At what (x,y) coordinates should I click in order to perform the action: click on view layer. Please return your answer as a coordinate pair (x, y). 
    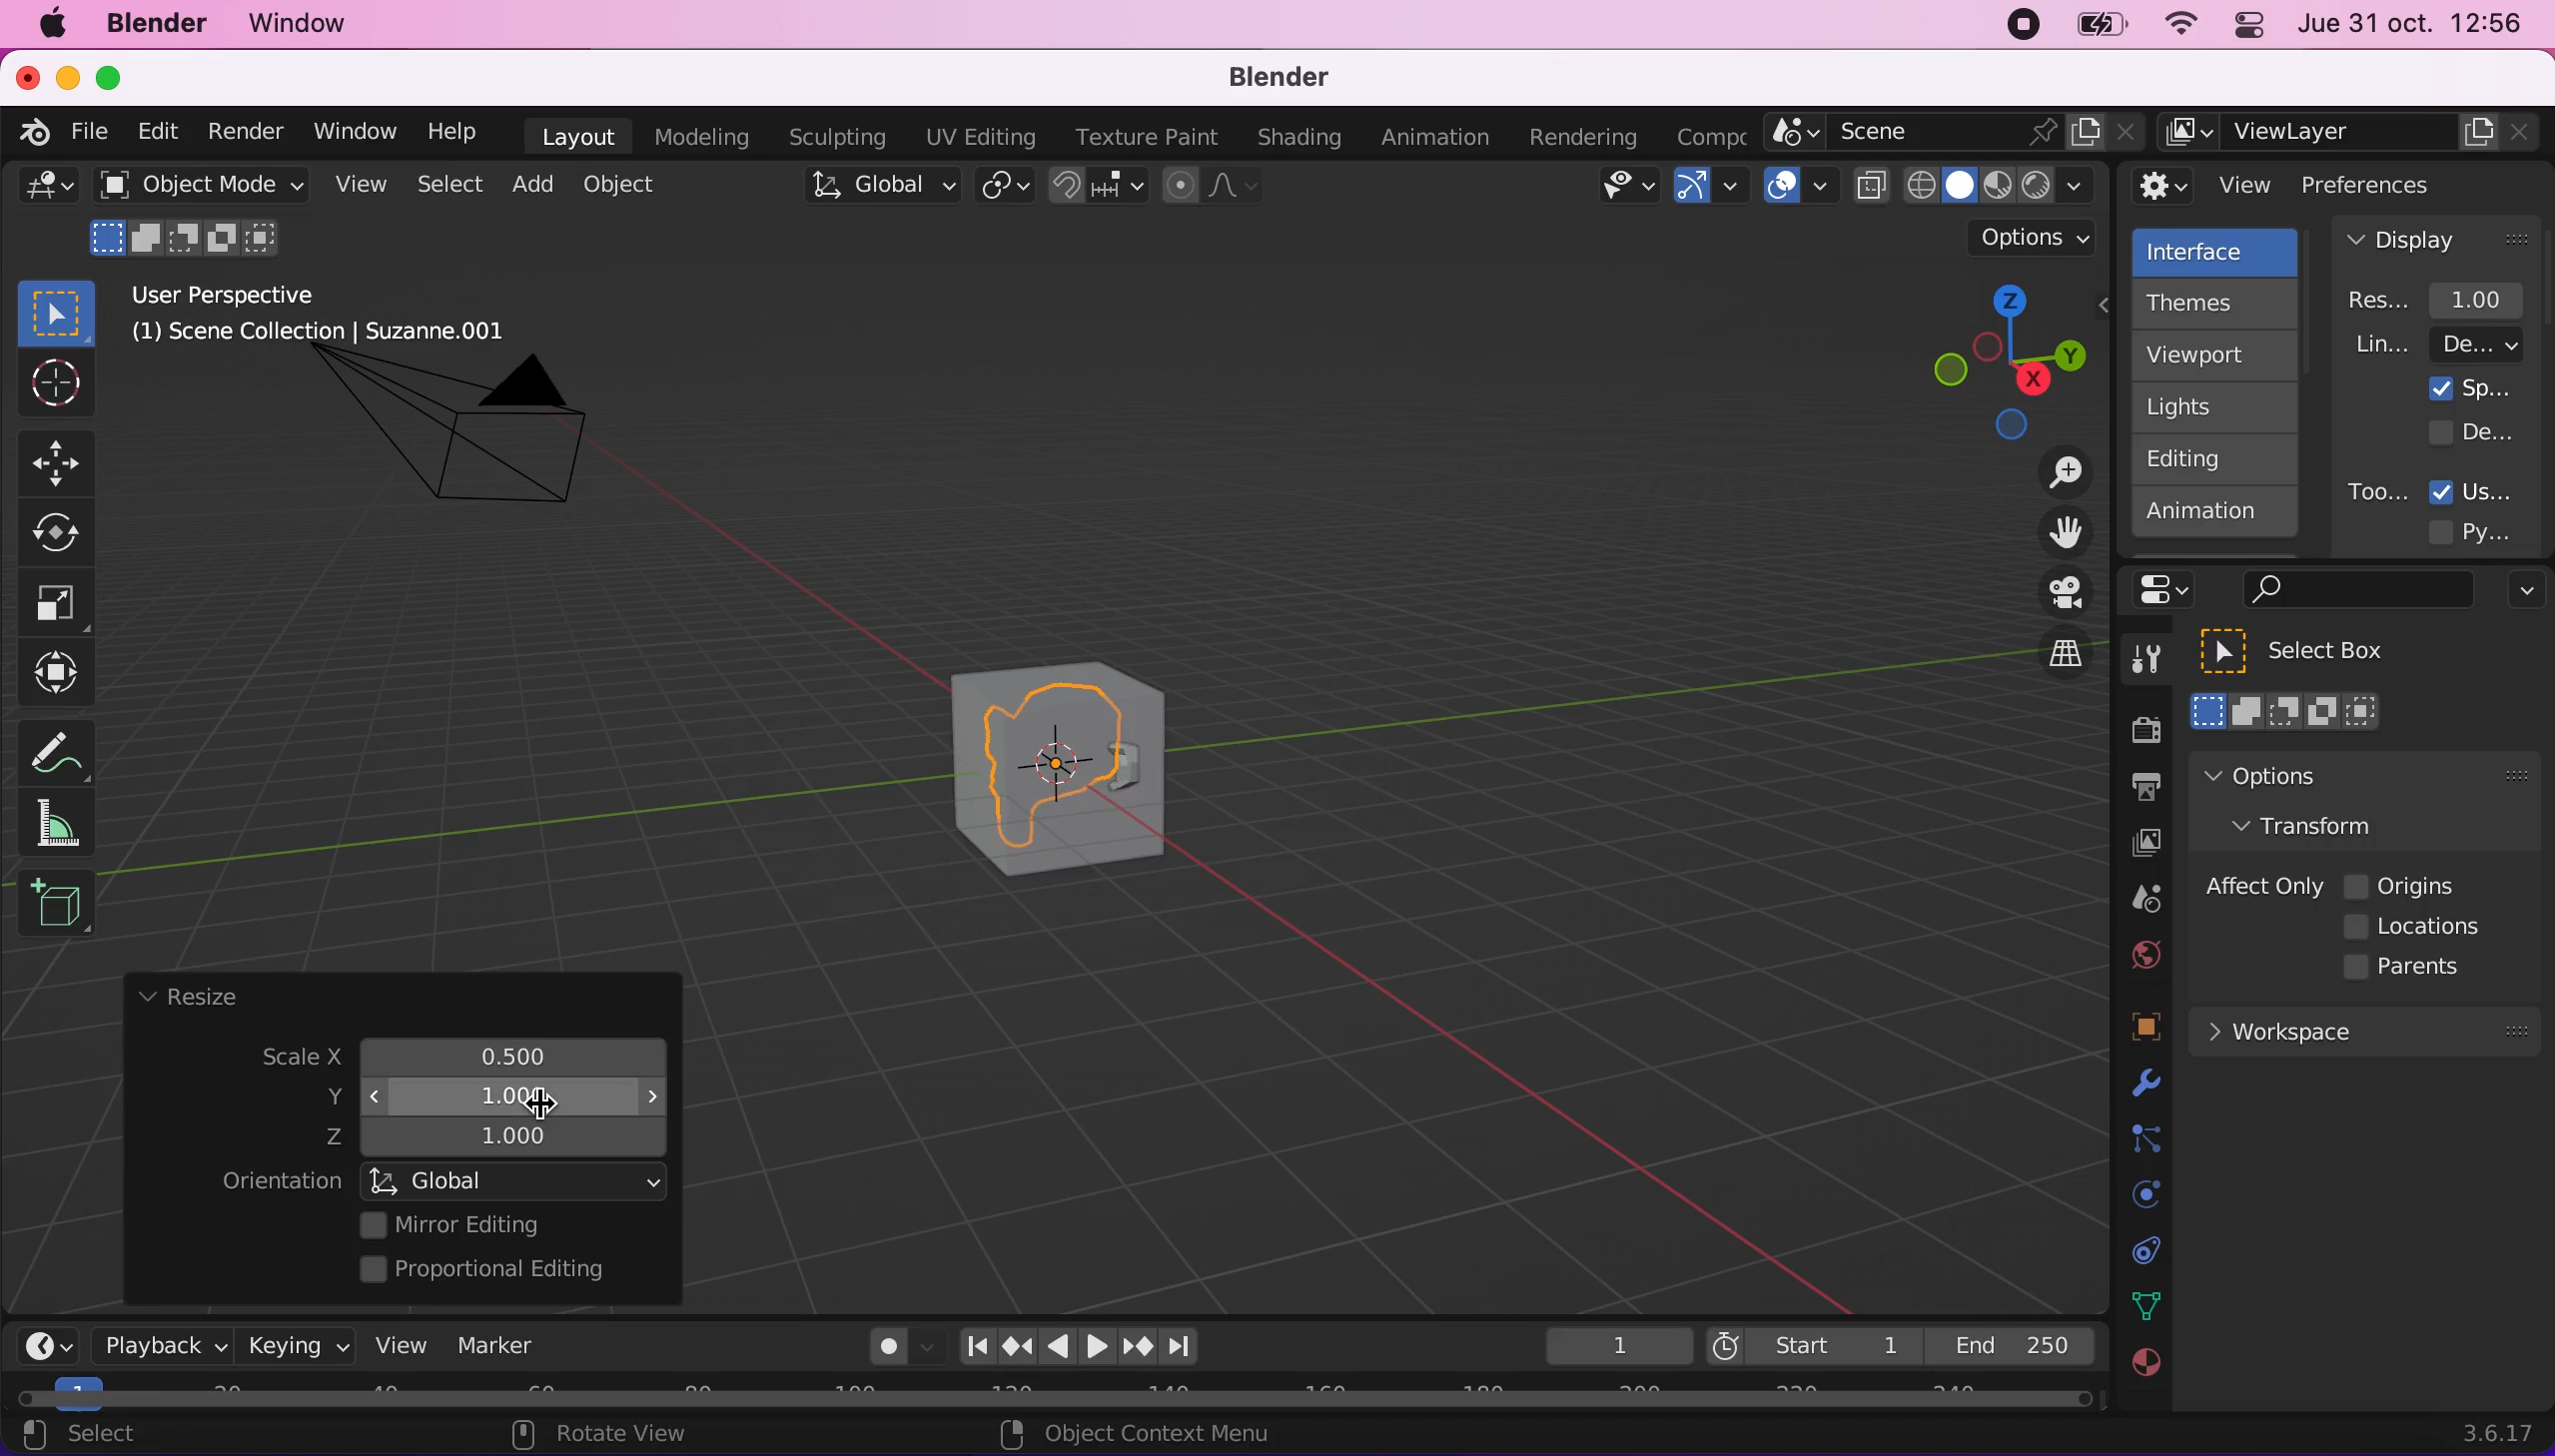
    Looking at the image, I should click on (2135, 846).